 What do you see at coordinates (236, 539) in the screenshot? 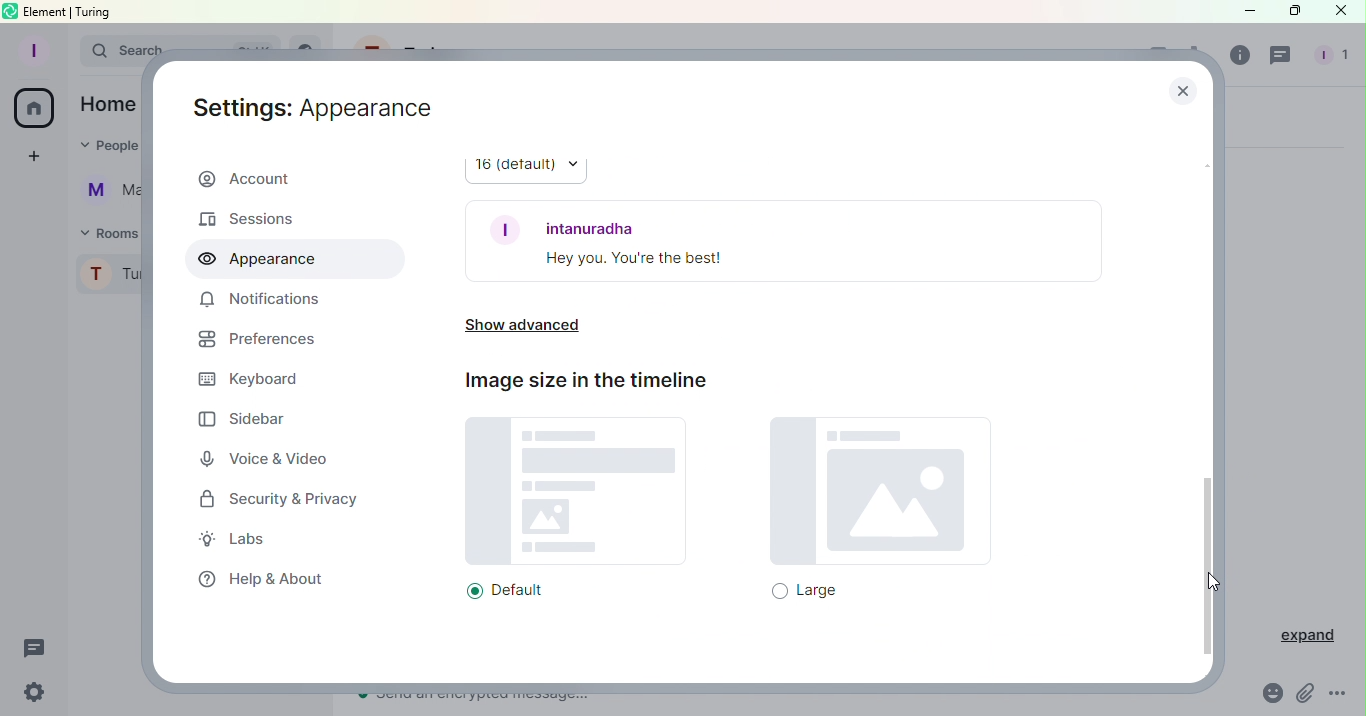
I see `Labs` at bounding box center [236, 539].